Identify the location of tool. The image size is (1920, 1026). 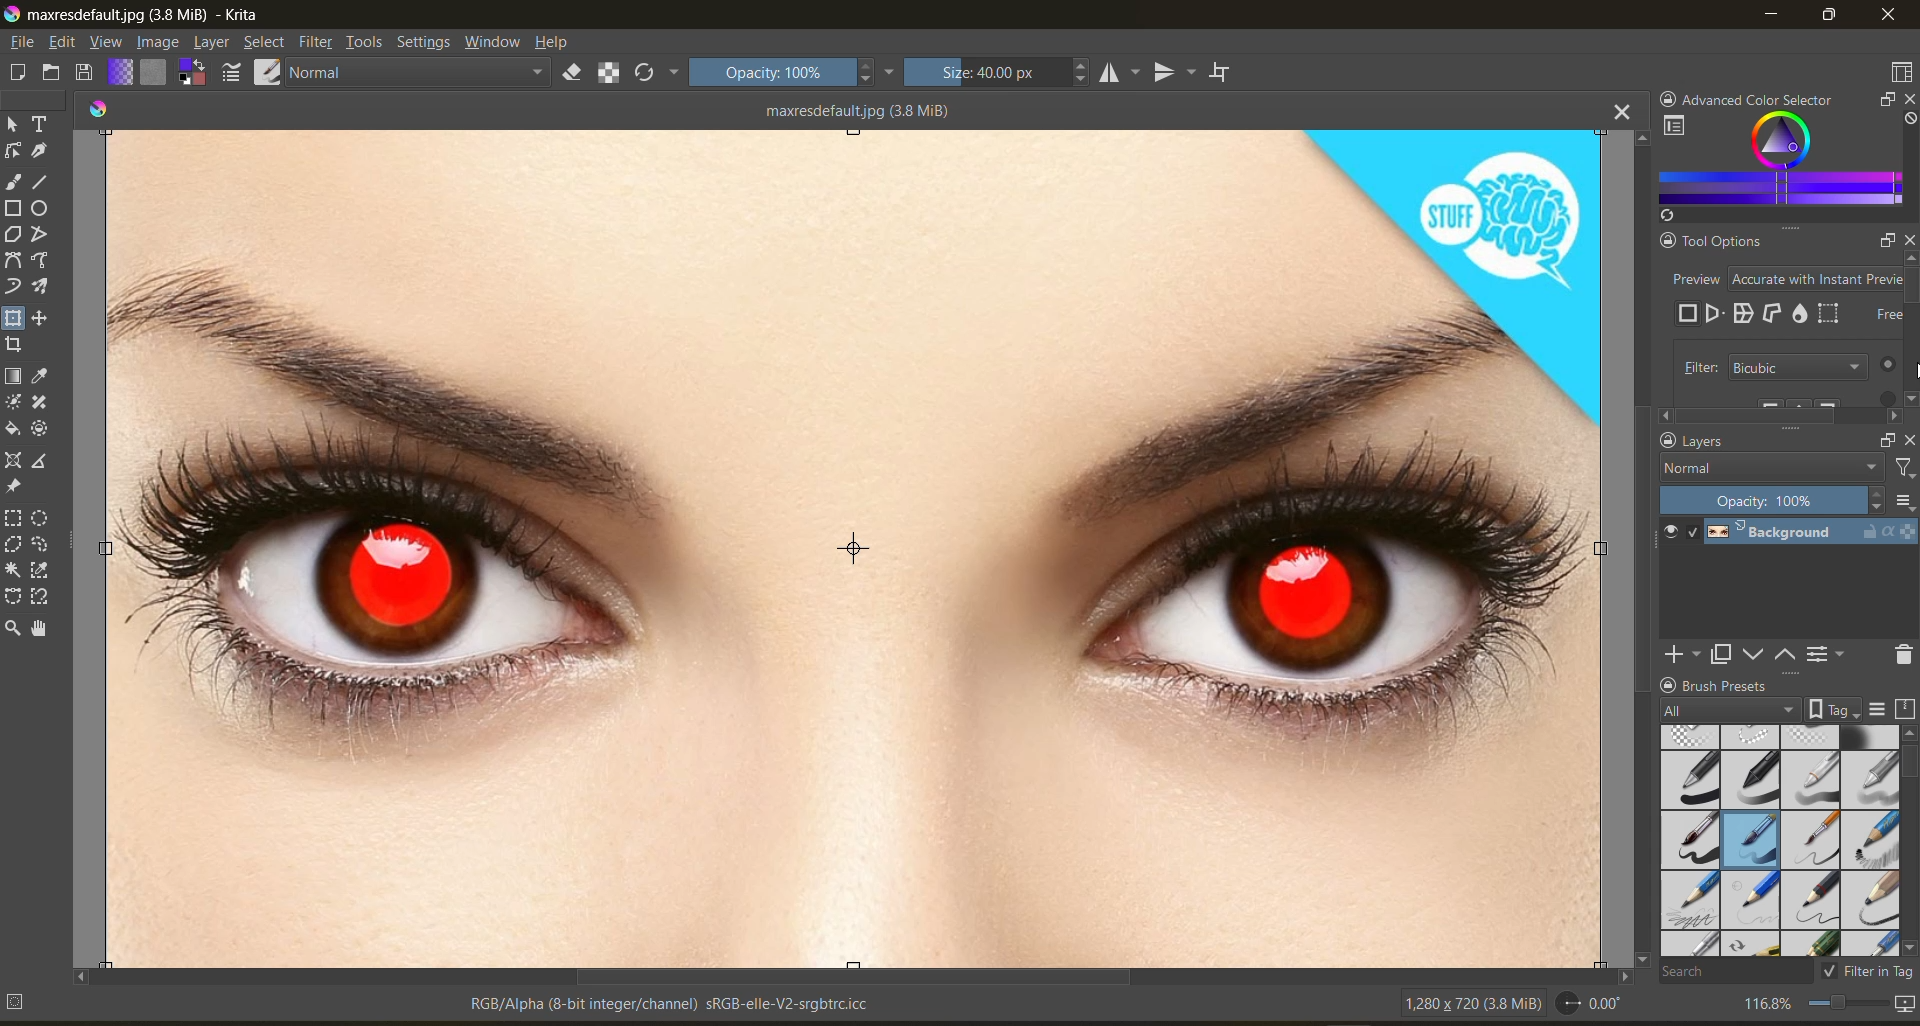
(40, 520).